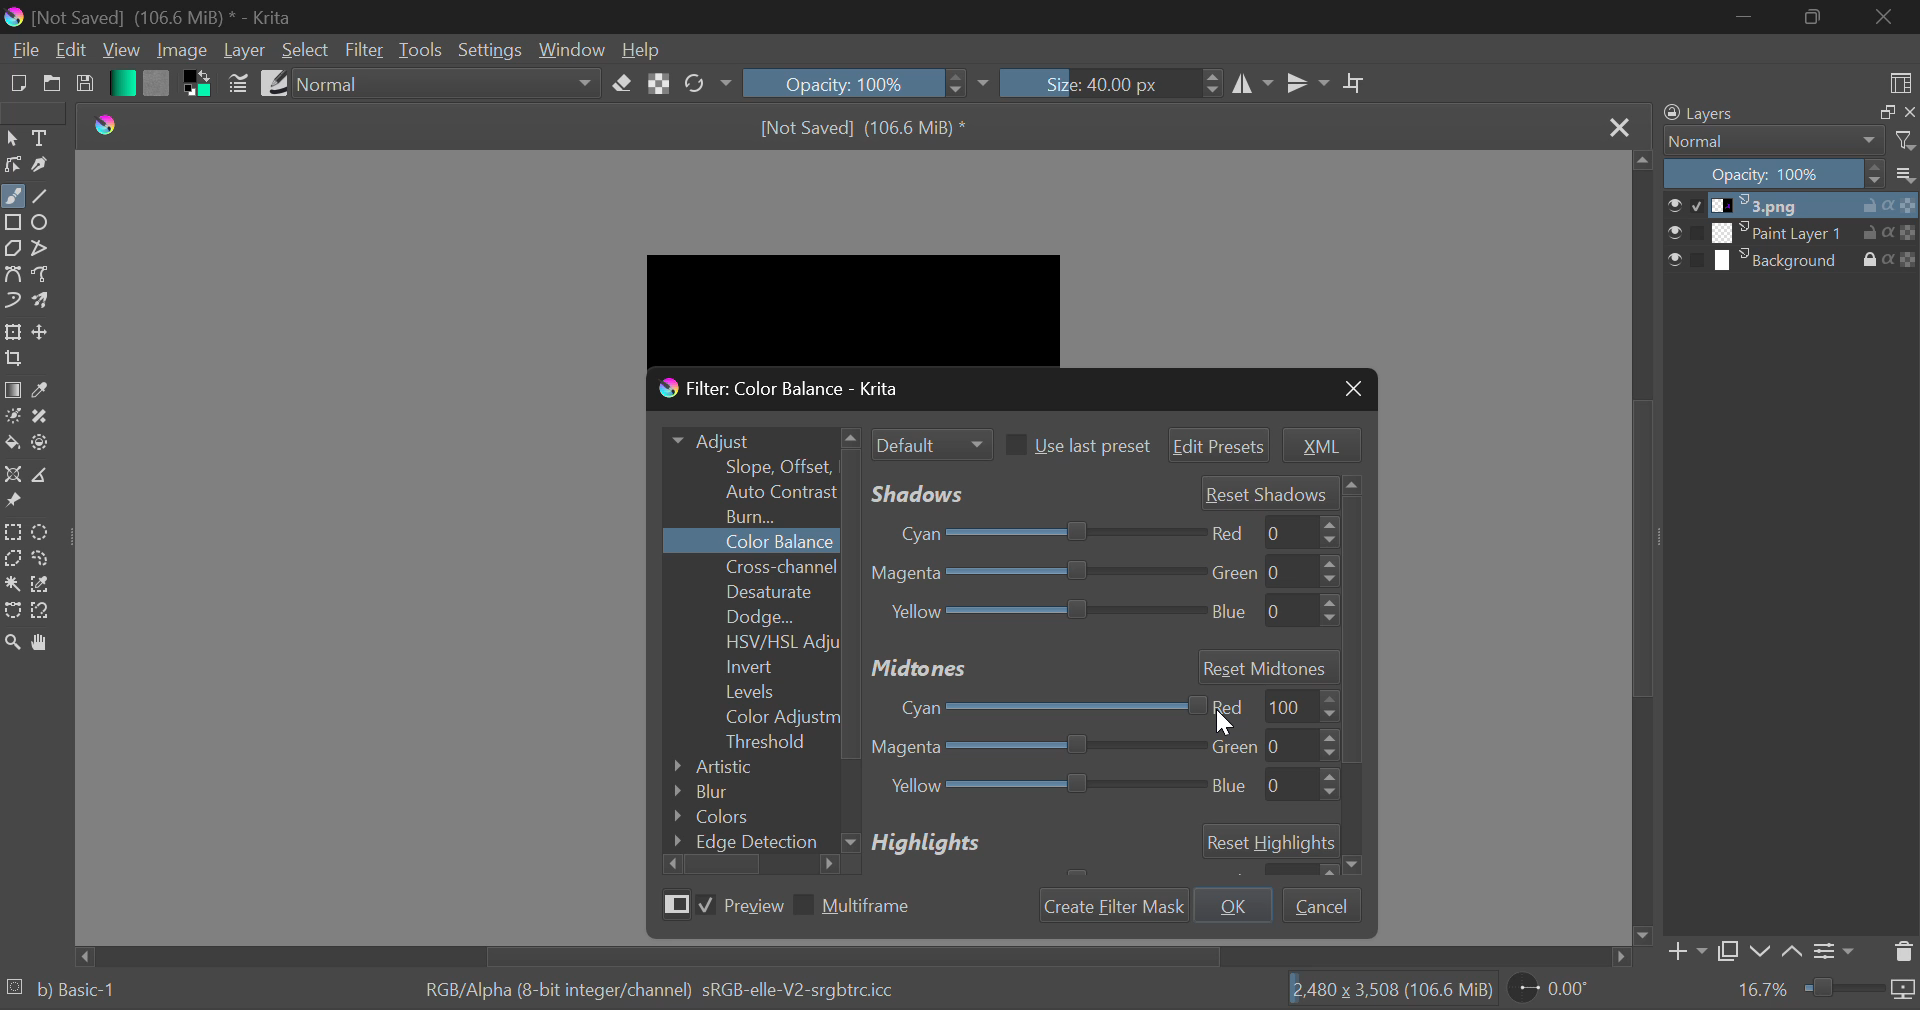  Describe the element at coordinates (158, 82) in the screenshot. I see `Pattern` at that location.